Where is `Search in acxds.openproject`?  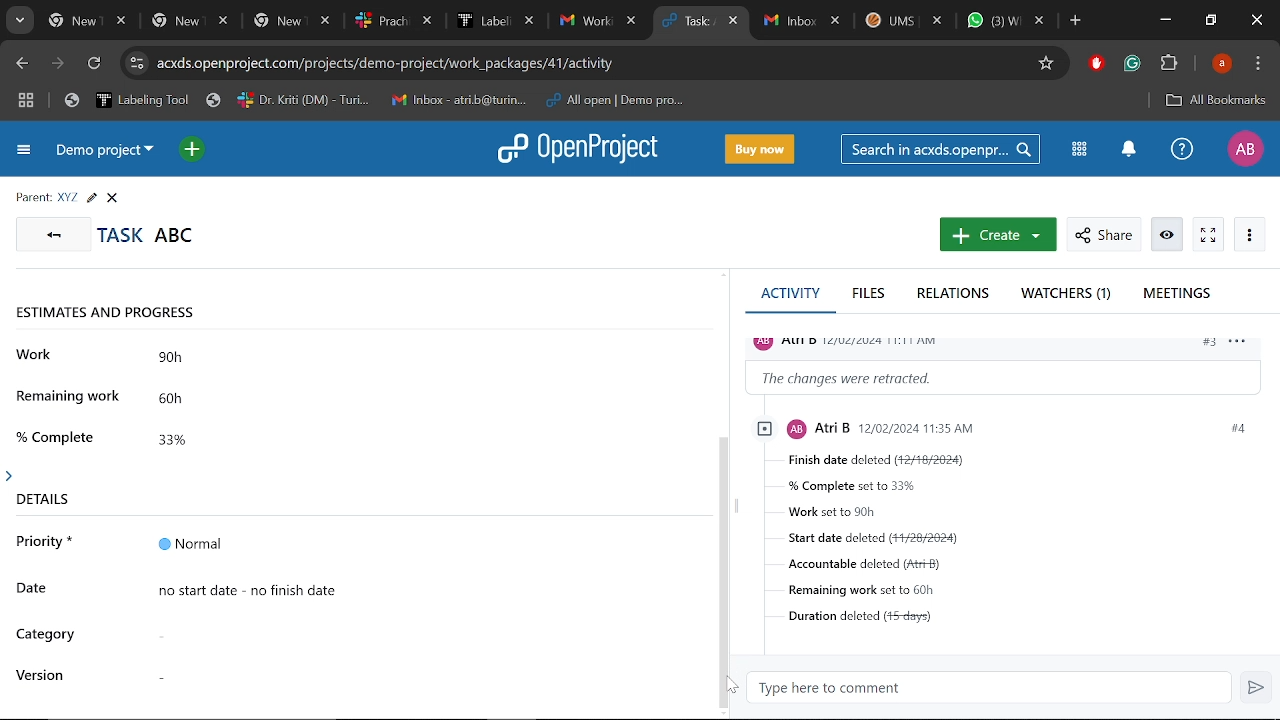 Search in acxds.openproject is located at coordinates (940, 149).